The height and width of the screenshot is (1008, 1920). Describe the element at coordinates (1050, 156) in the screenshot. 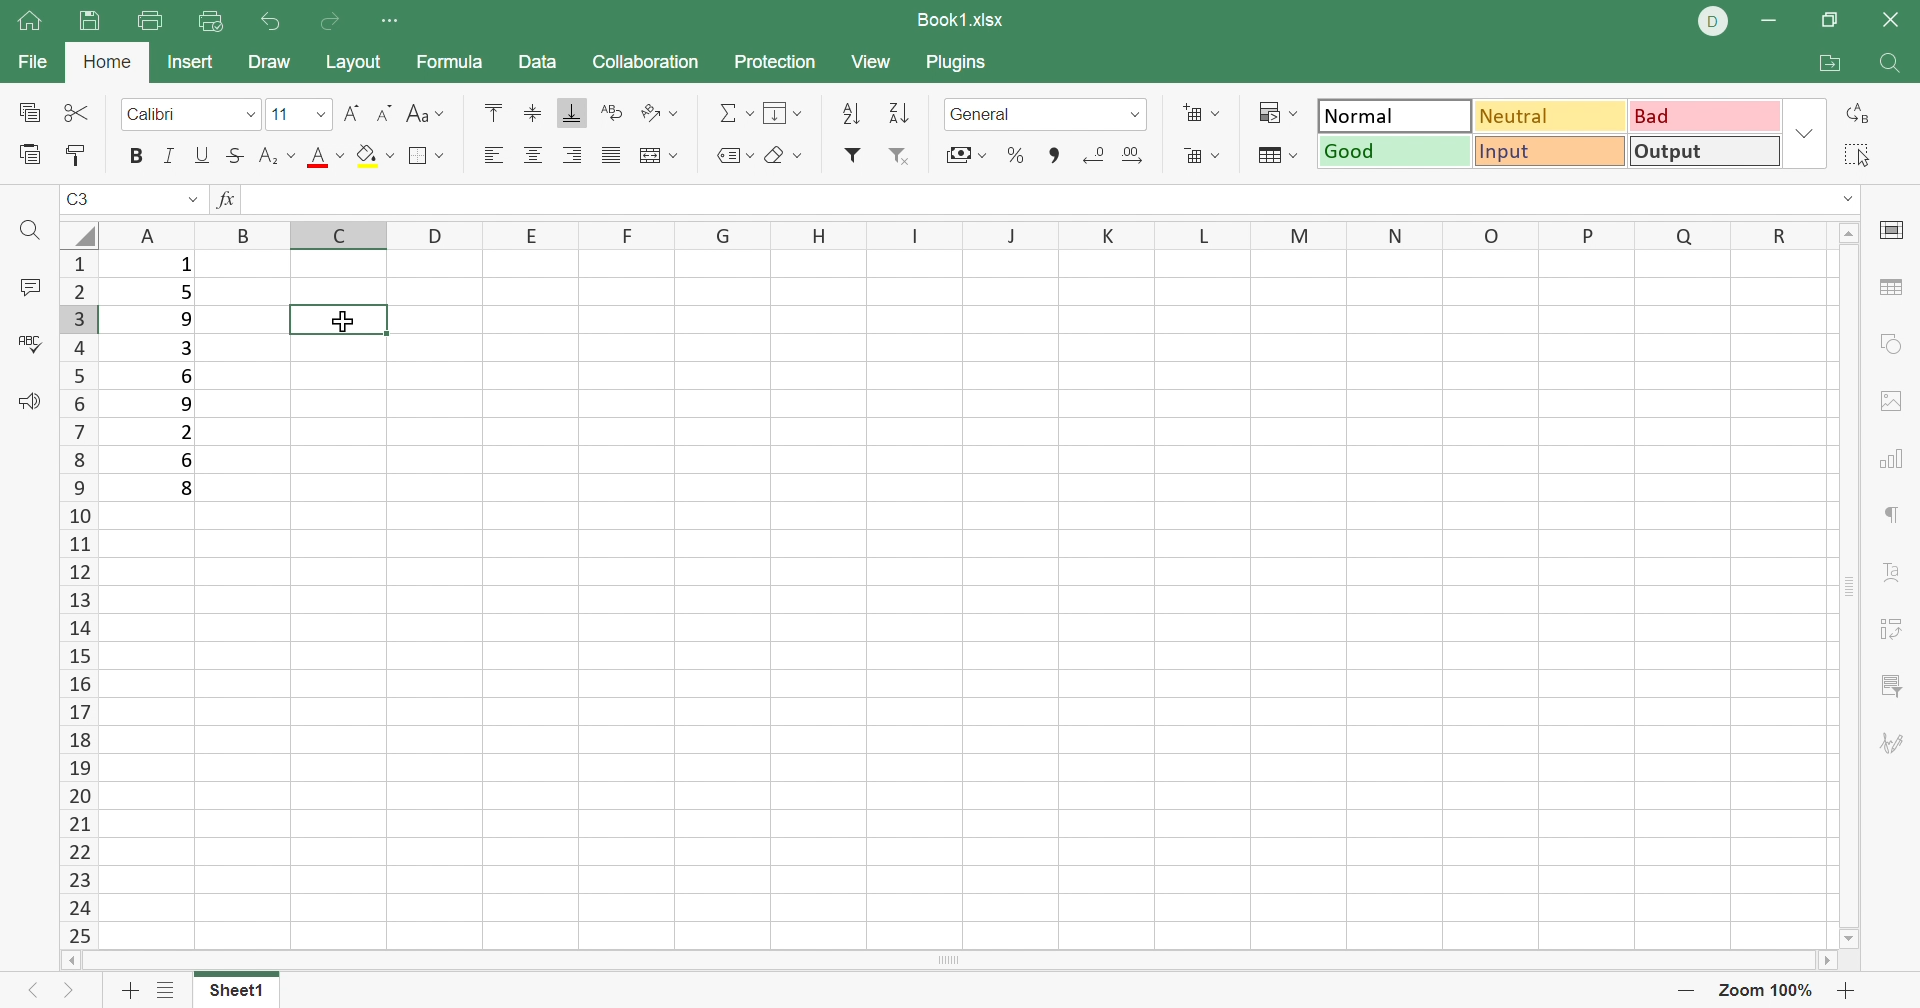

I see `Comma style` at that location.